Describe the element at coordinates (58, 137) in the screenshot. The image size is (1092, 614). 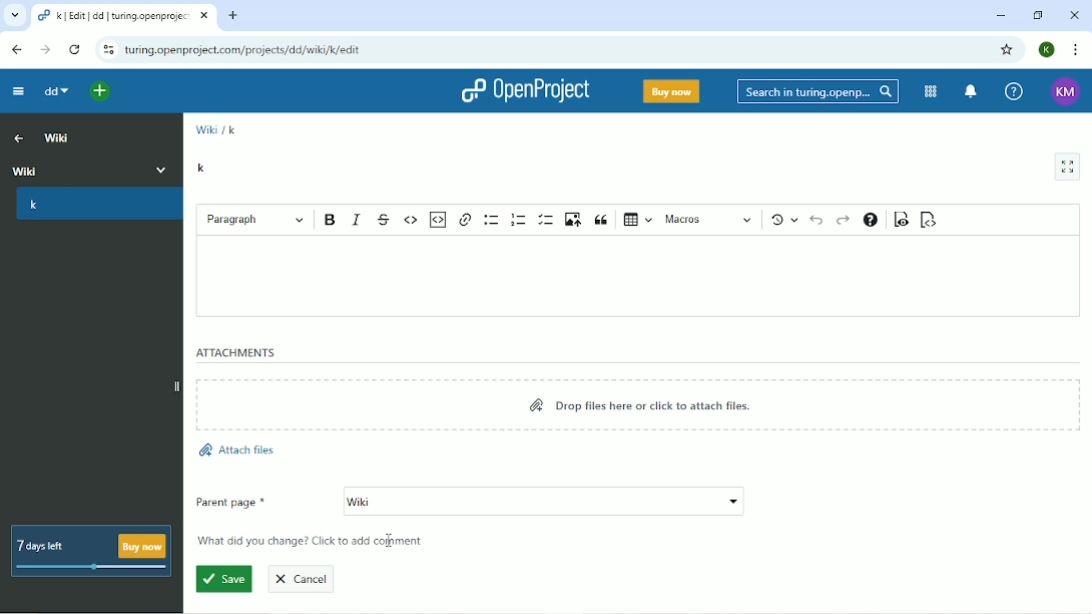
I see `Wiki` at that location.